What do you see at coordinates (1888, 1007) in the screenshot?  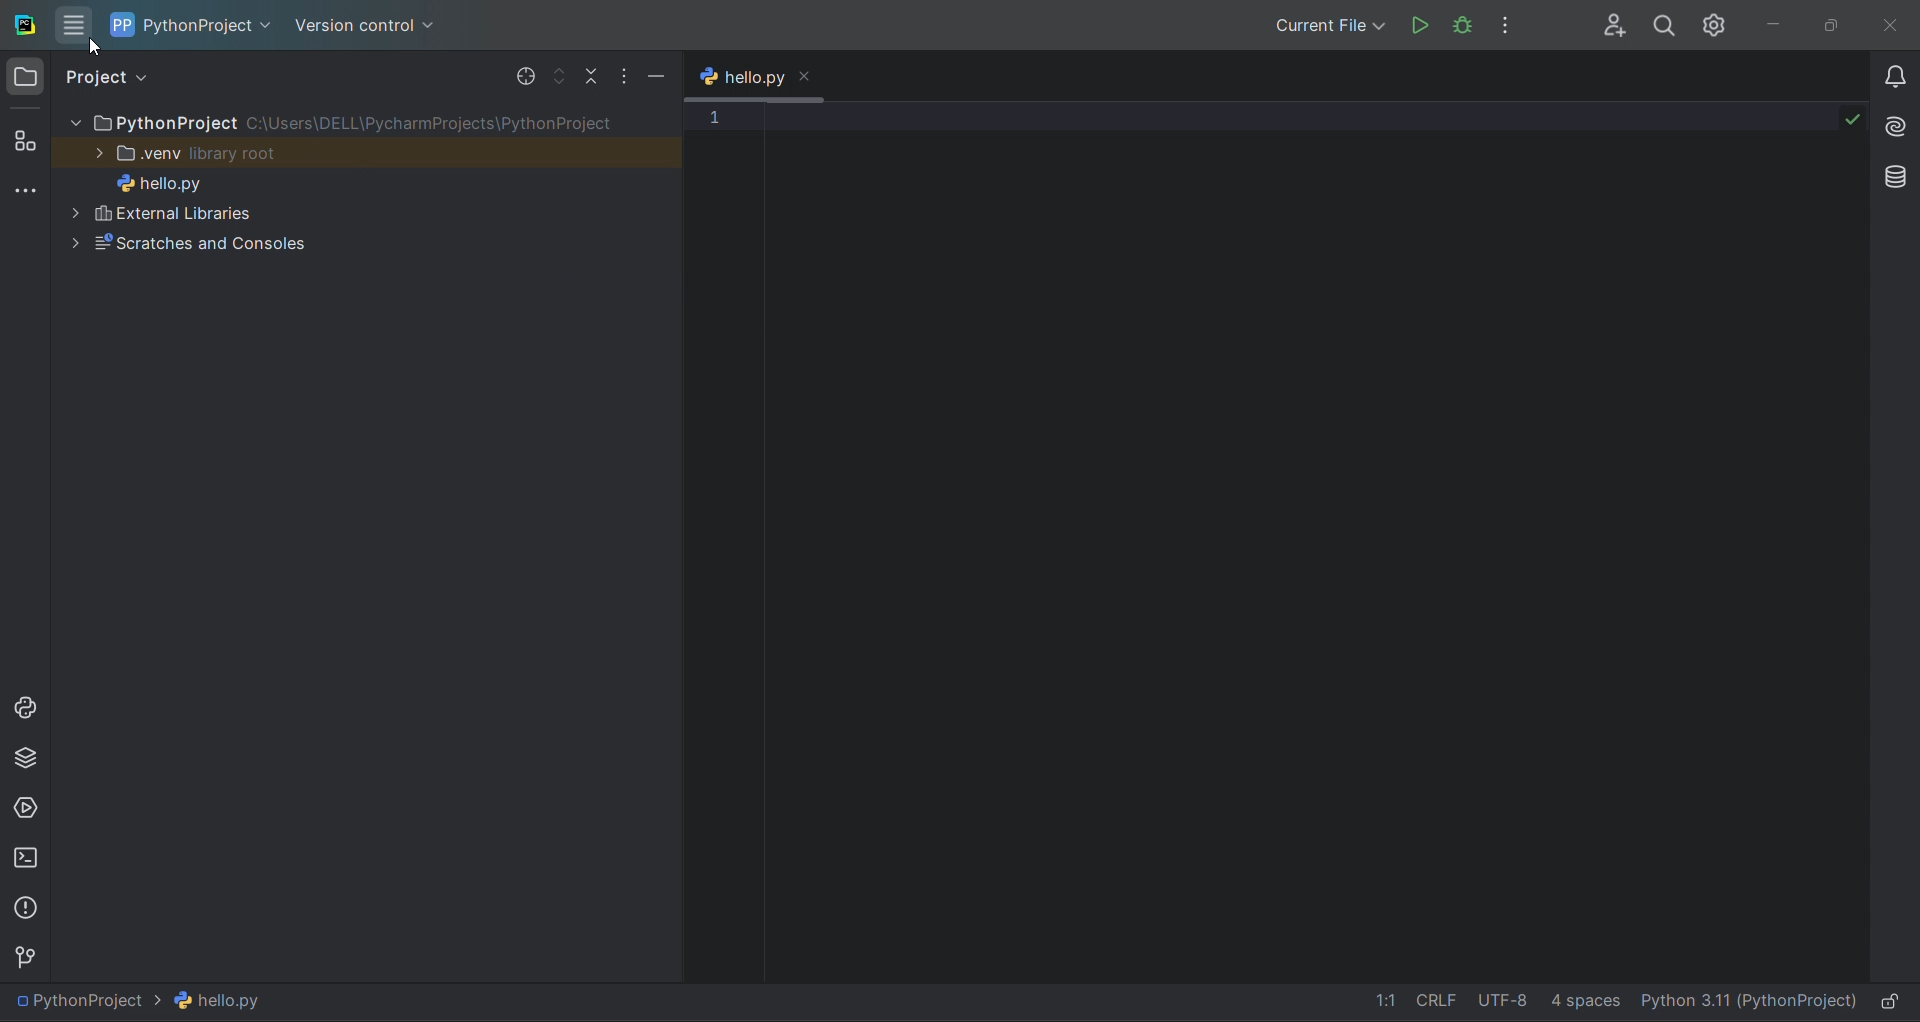 I see `lock` at bounding box center [1888, 1007].